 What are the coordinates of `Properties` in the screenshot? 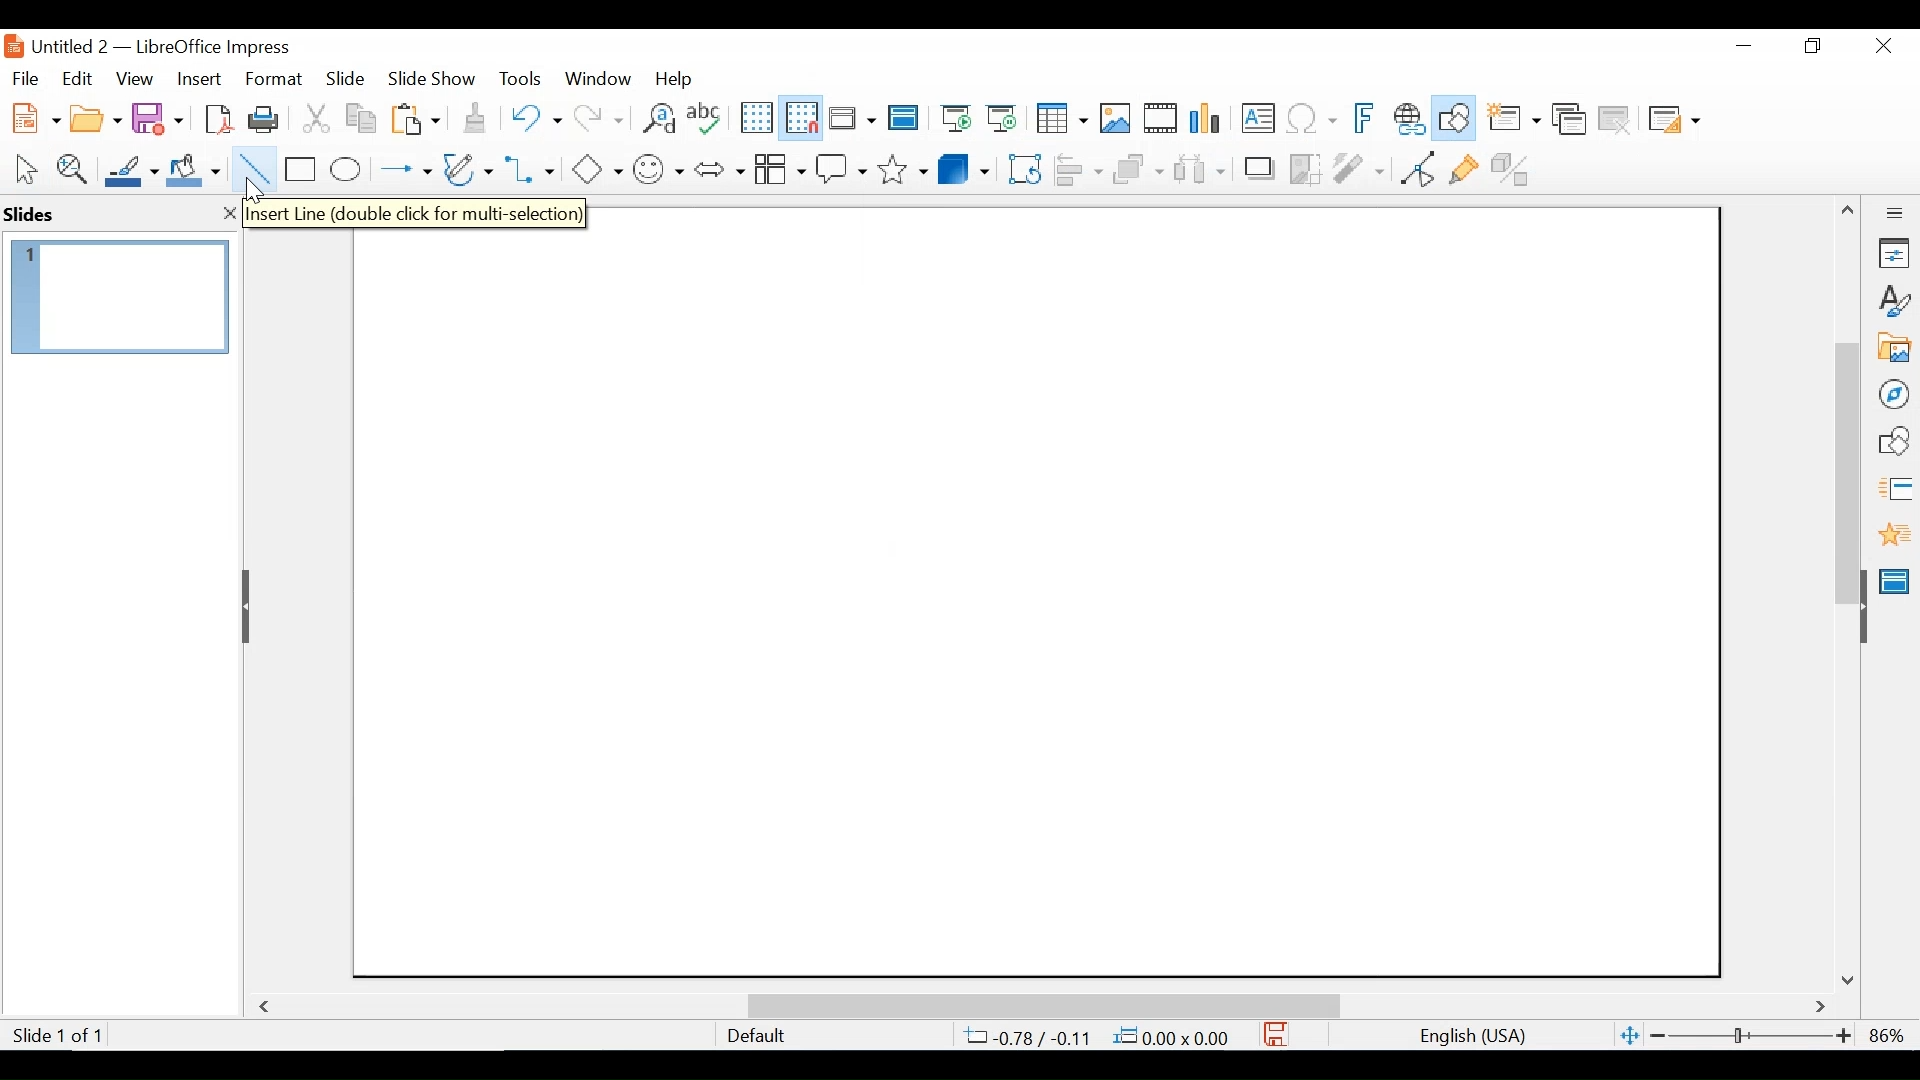 It's located at (1894, 253).